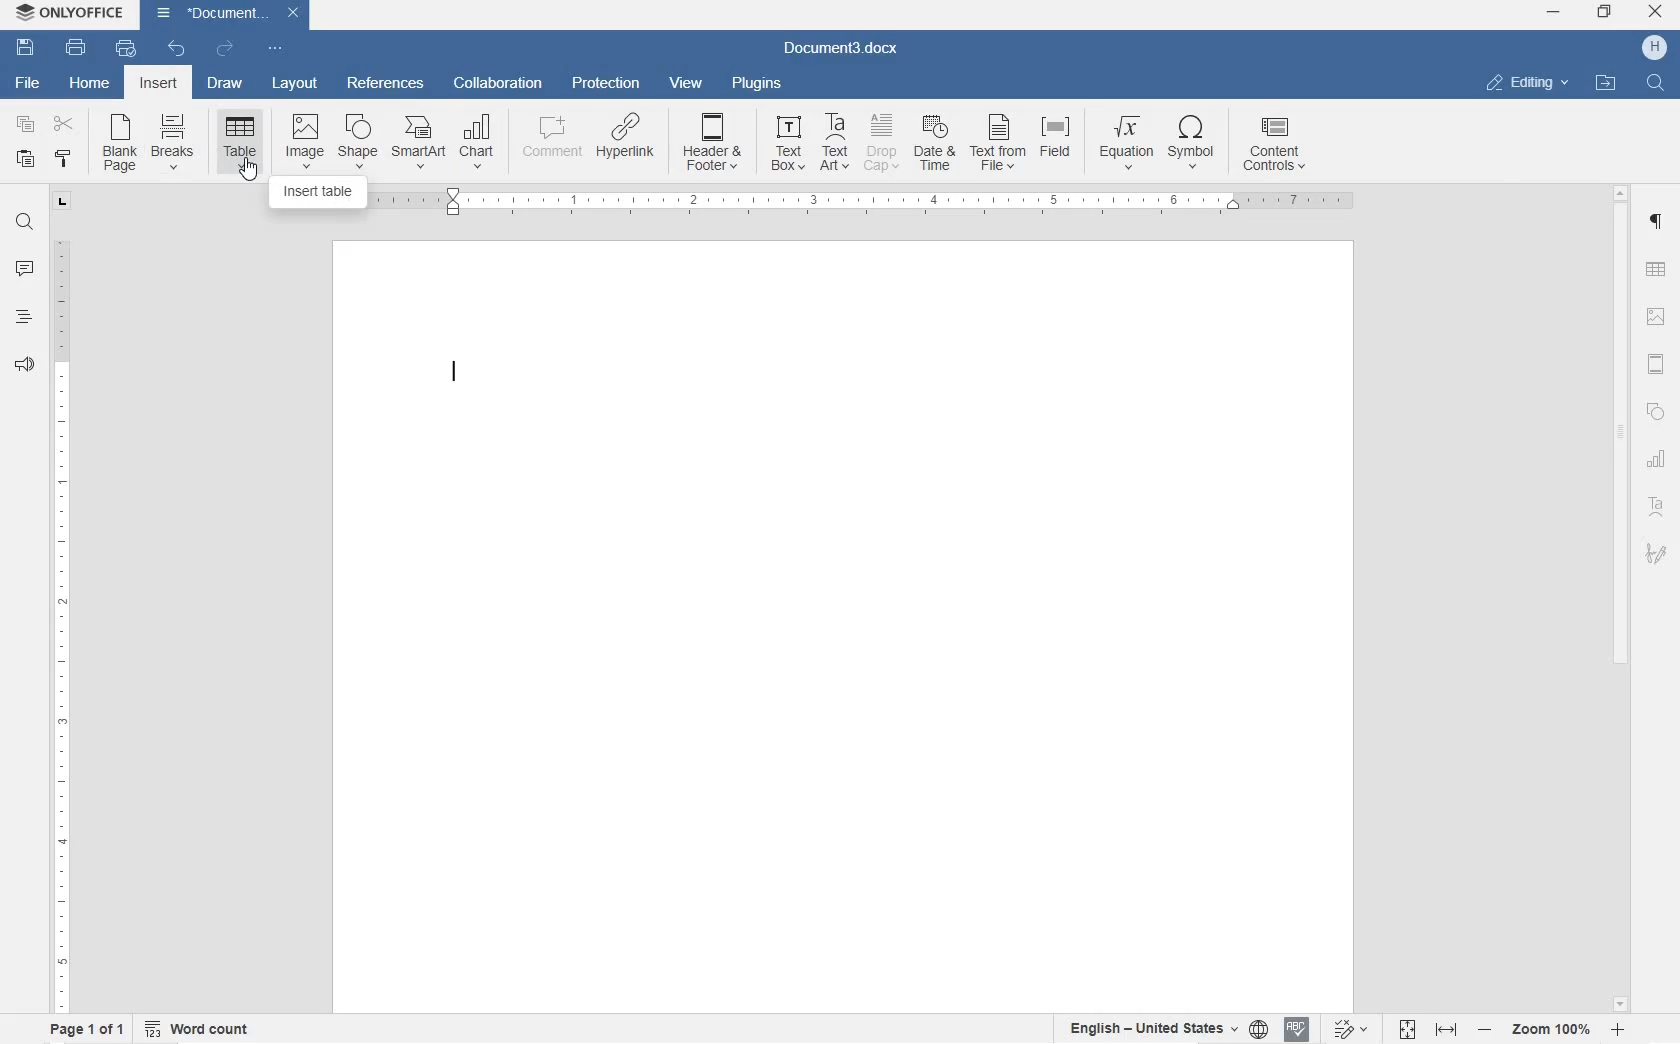  Describe the element at coordinates (30, 160) in the screenshot. I see `PASTE` at that location.